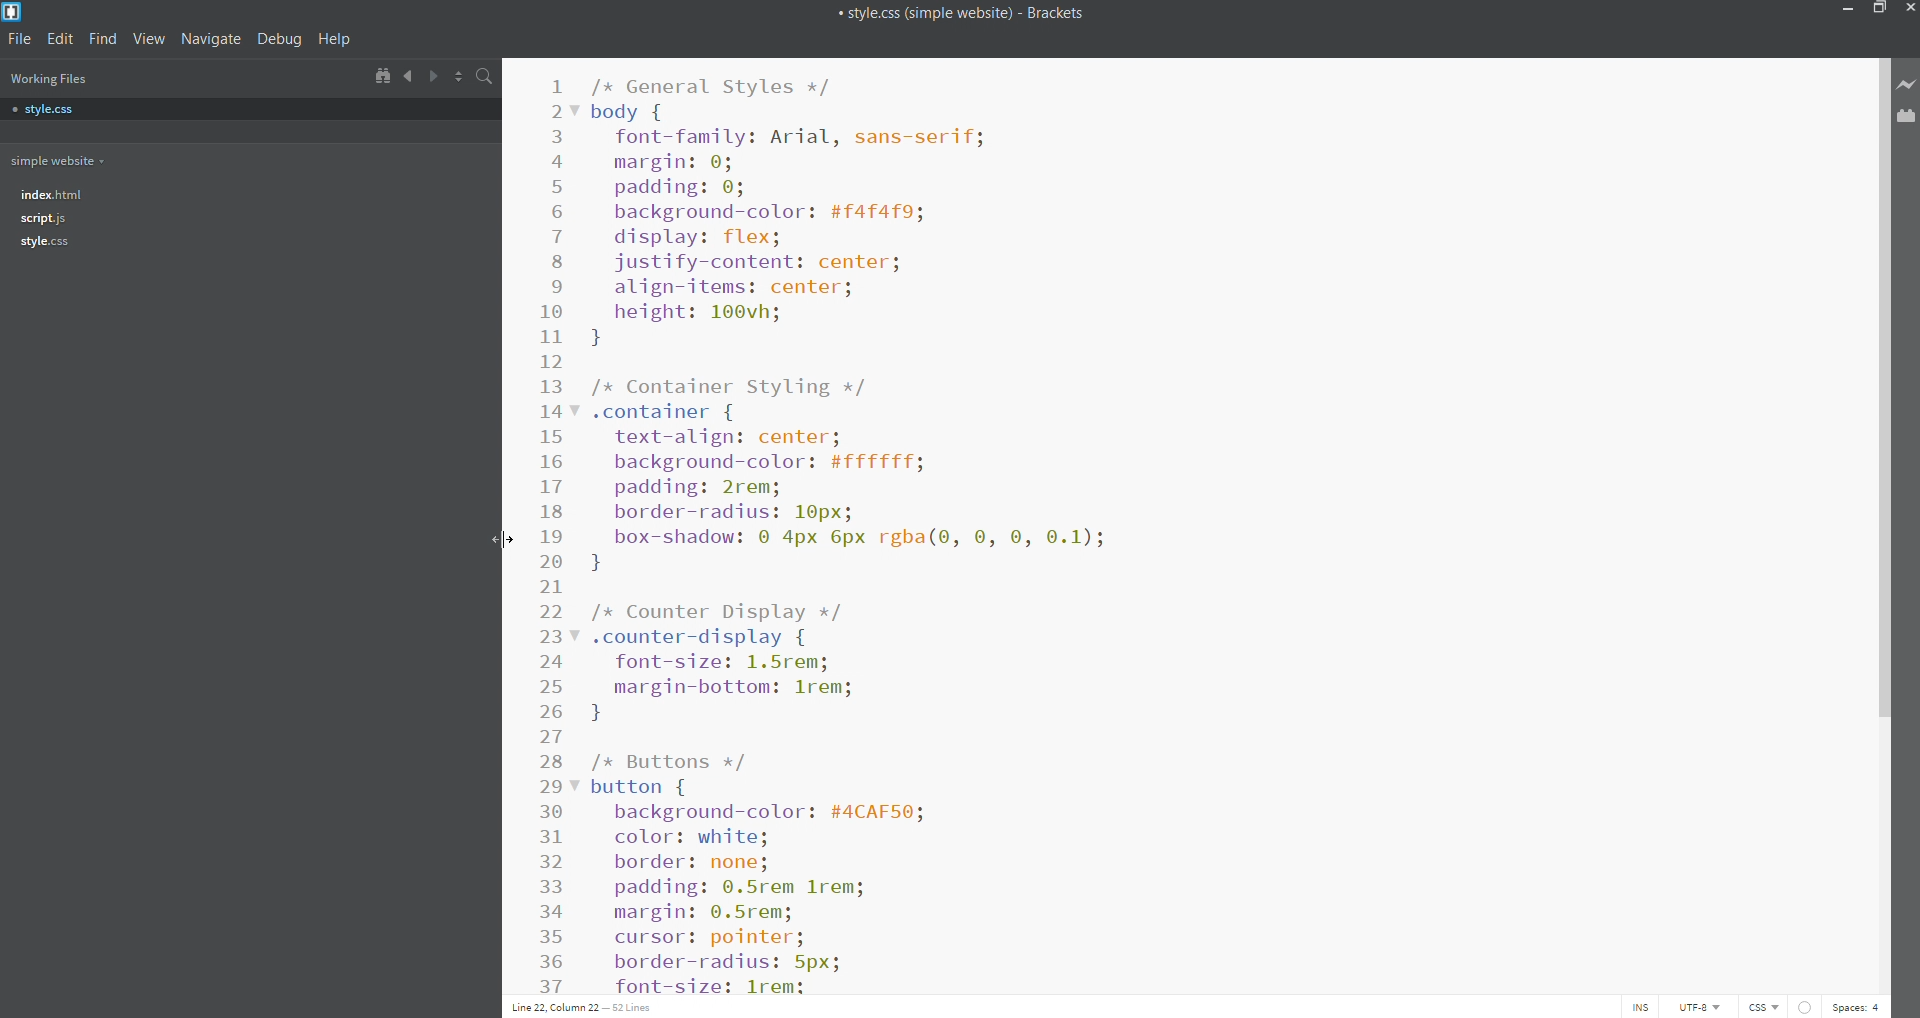 The height and width of the screenshot is (1018, 1920). I want to click on title bar of brackets, so click(960, 12).